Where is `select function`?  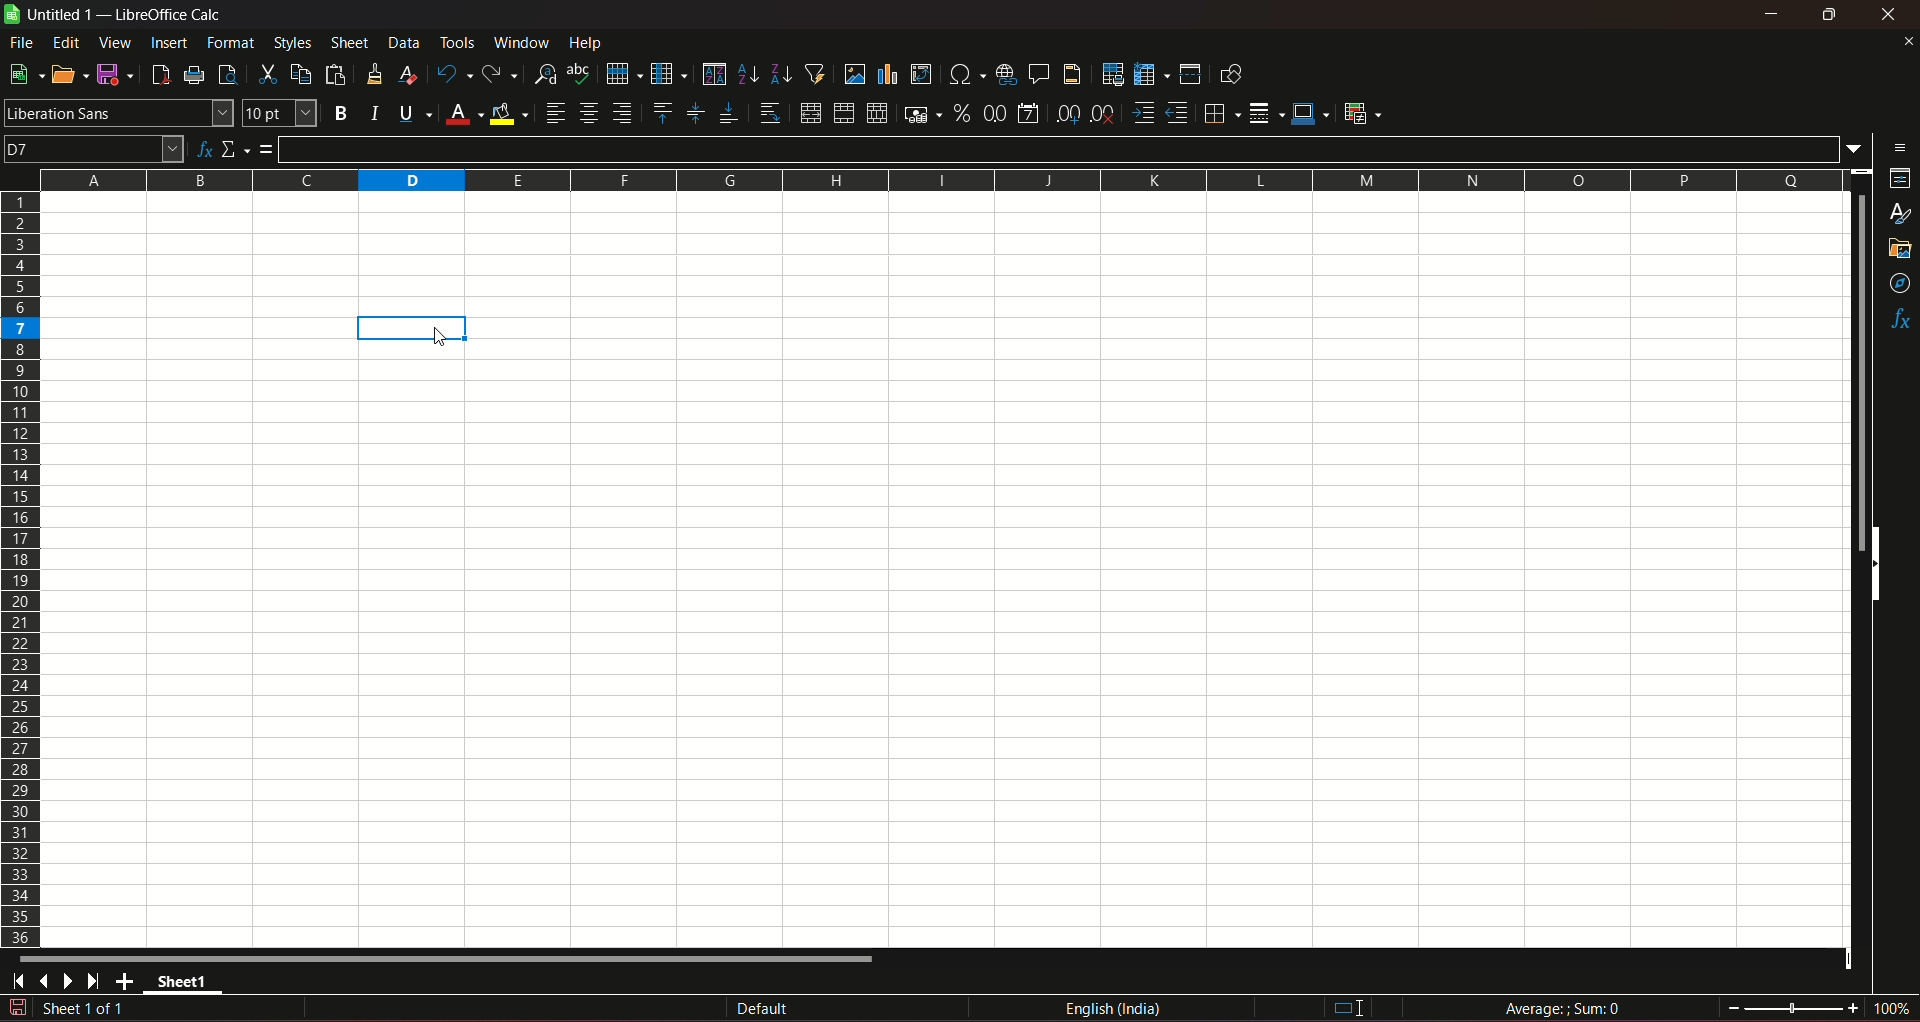
select function is located at coordinates (236, 148).